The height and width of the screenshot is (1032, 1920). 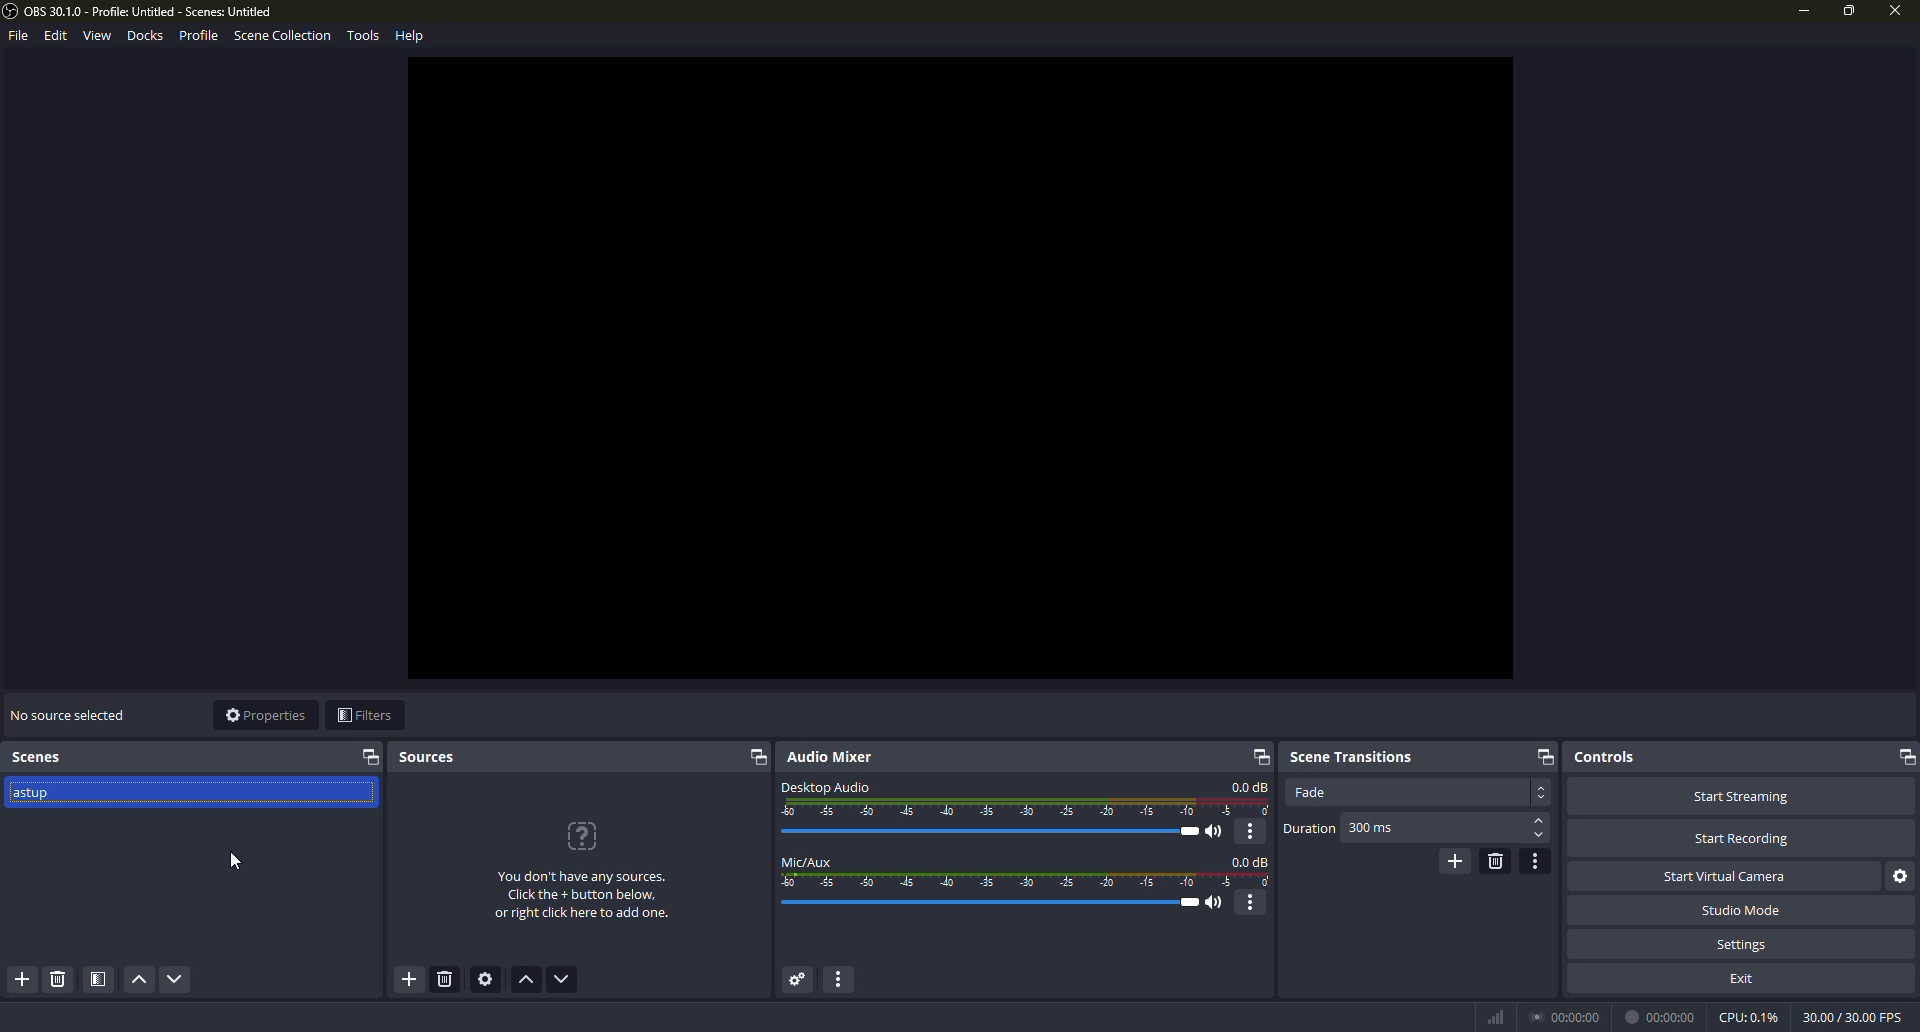 What do you see at coordinates (138, 981) in the screenshot?
I see `move scene up` at bounding box center [138, 981].